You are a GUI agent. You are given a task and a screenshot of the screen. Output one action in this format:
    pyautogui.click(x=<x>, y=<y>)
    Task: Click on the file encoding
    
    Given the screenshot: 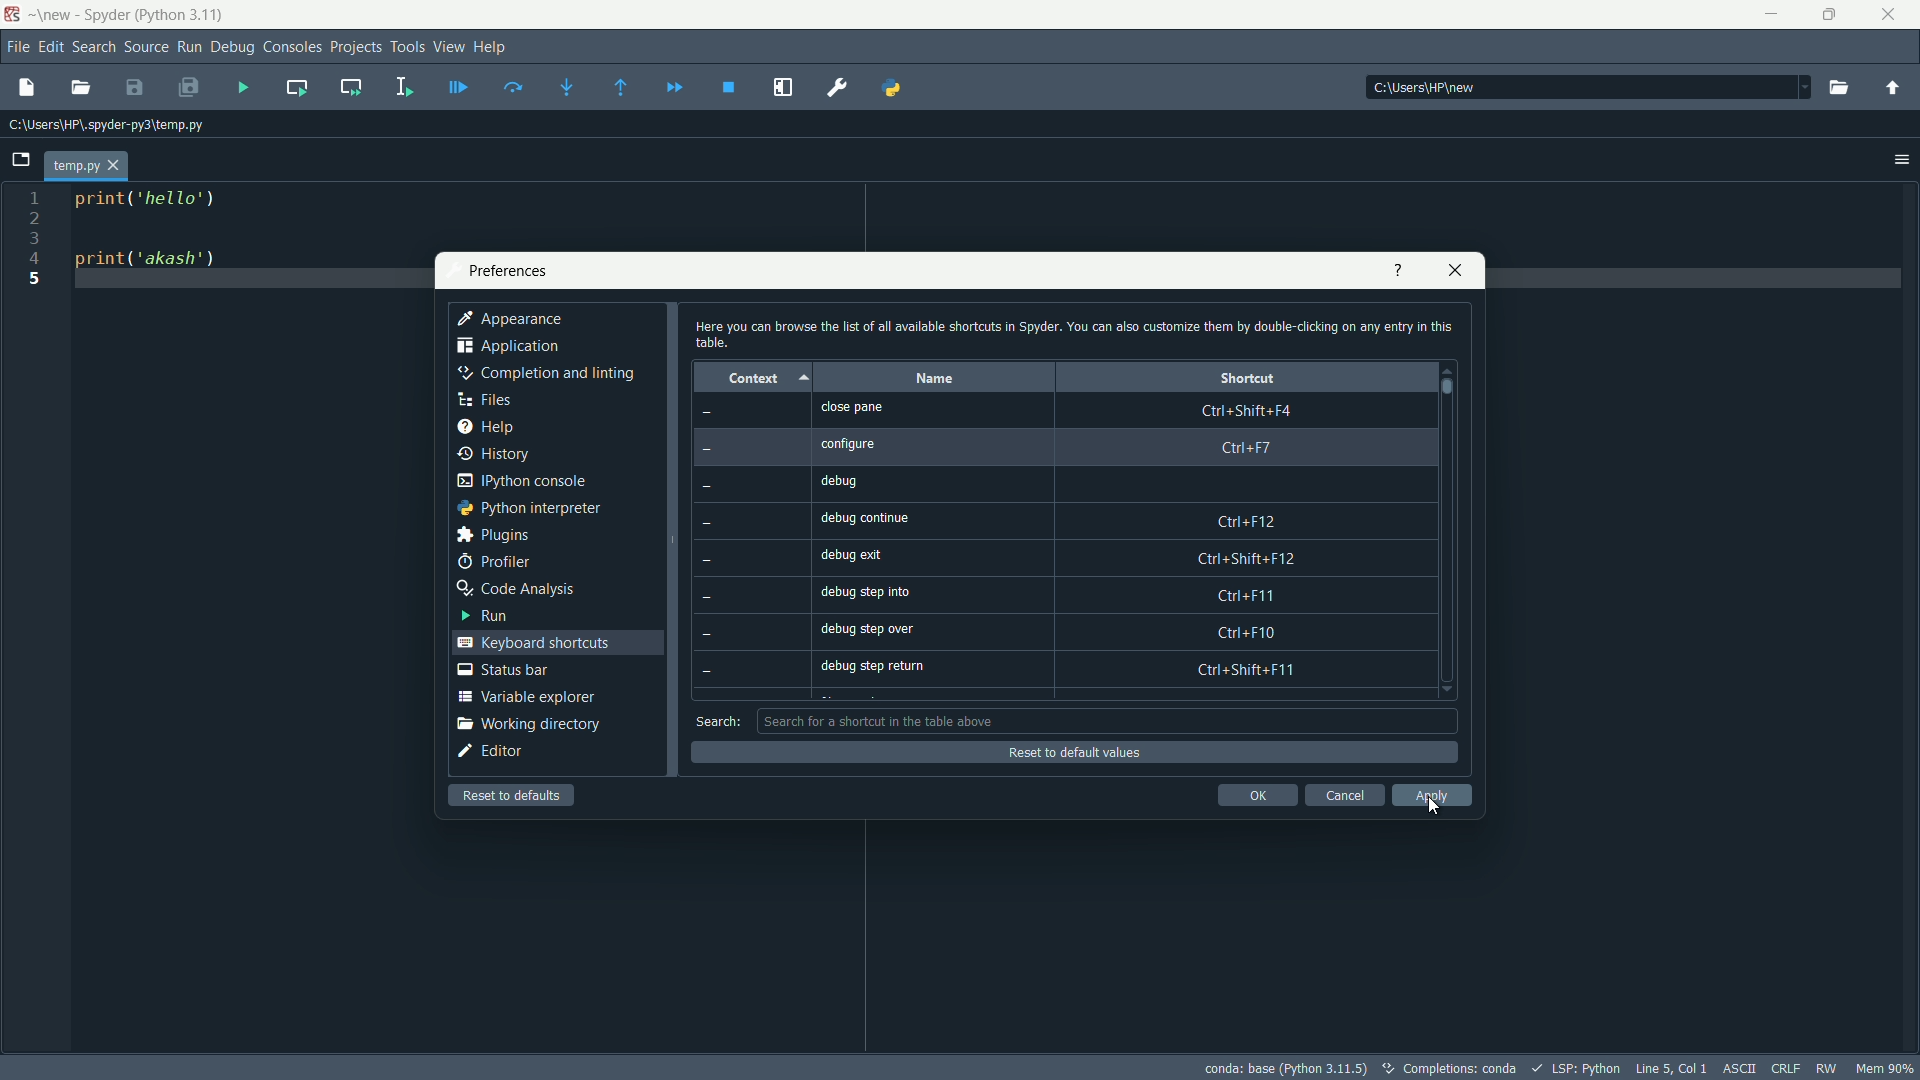 What is the action you would take?
    pyautogui.click(x=1741, y=1068)
    